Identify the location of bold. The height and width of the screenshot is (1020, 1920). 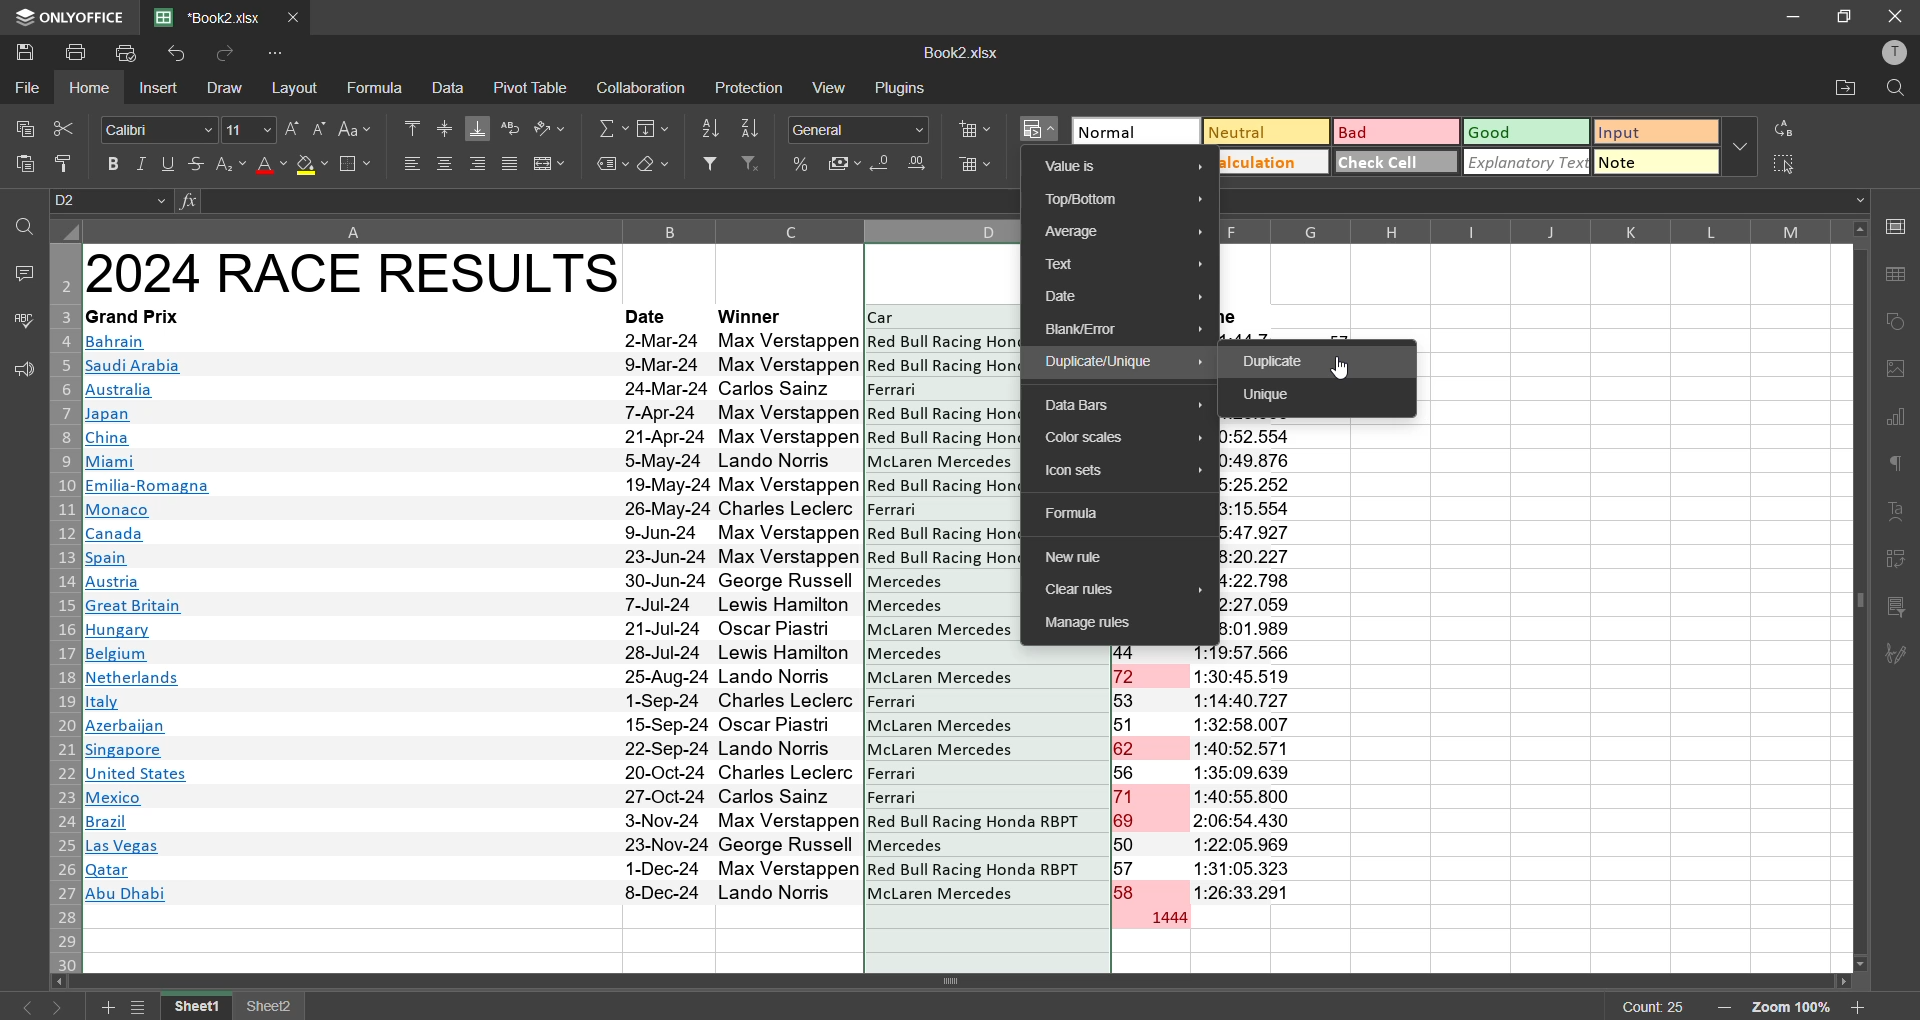
(116, 164).